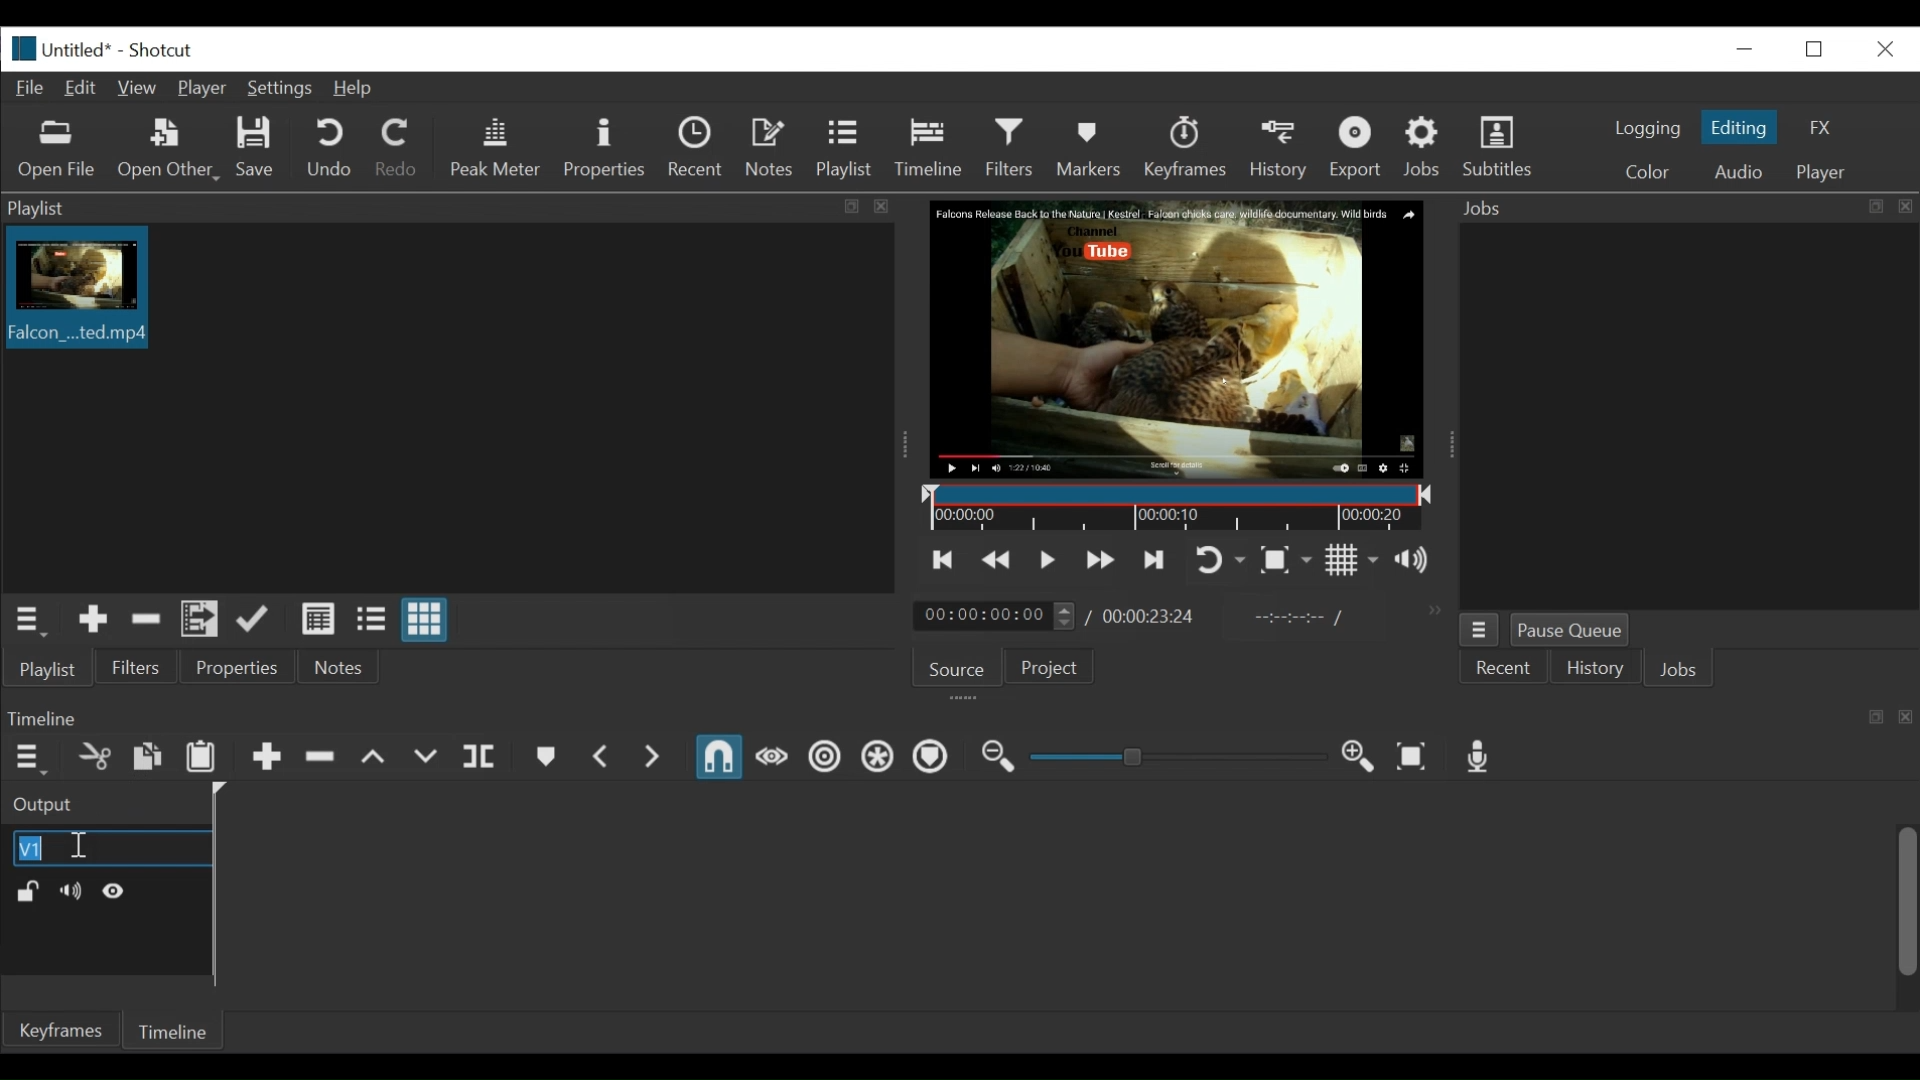 Image resolution: width=1920 pixels, height=1080 pixels. What do you see at coordinates (1282, 150) in the screenshot?
I see `History` at bounding box center [1282, 150].